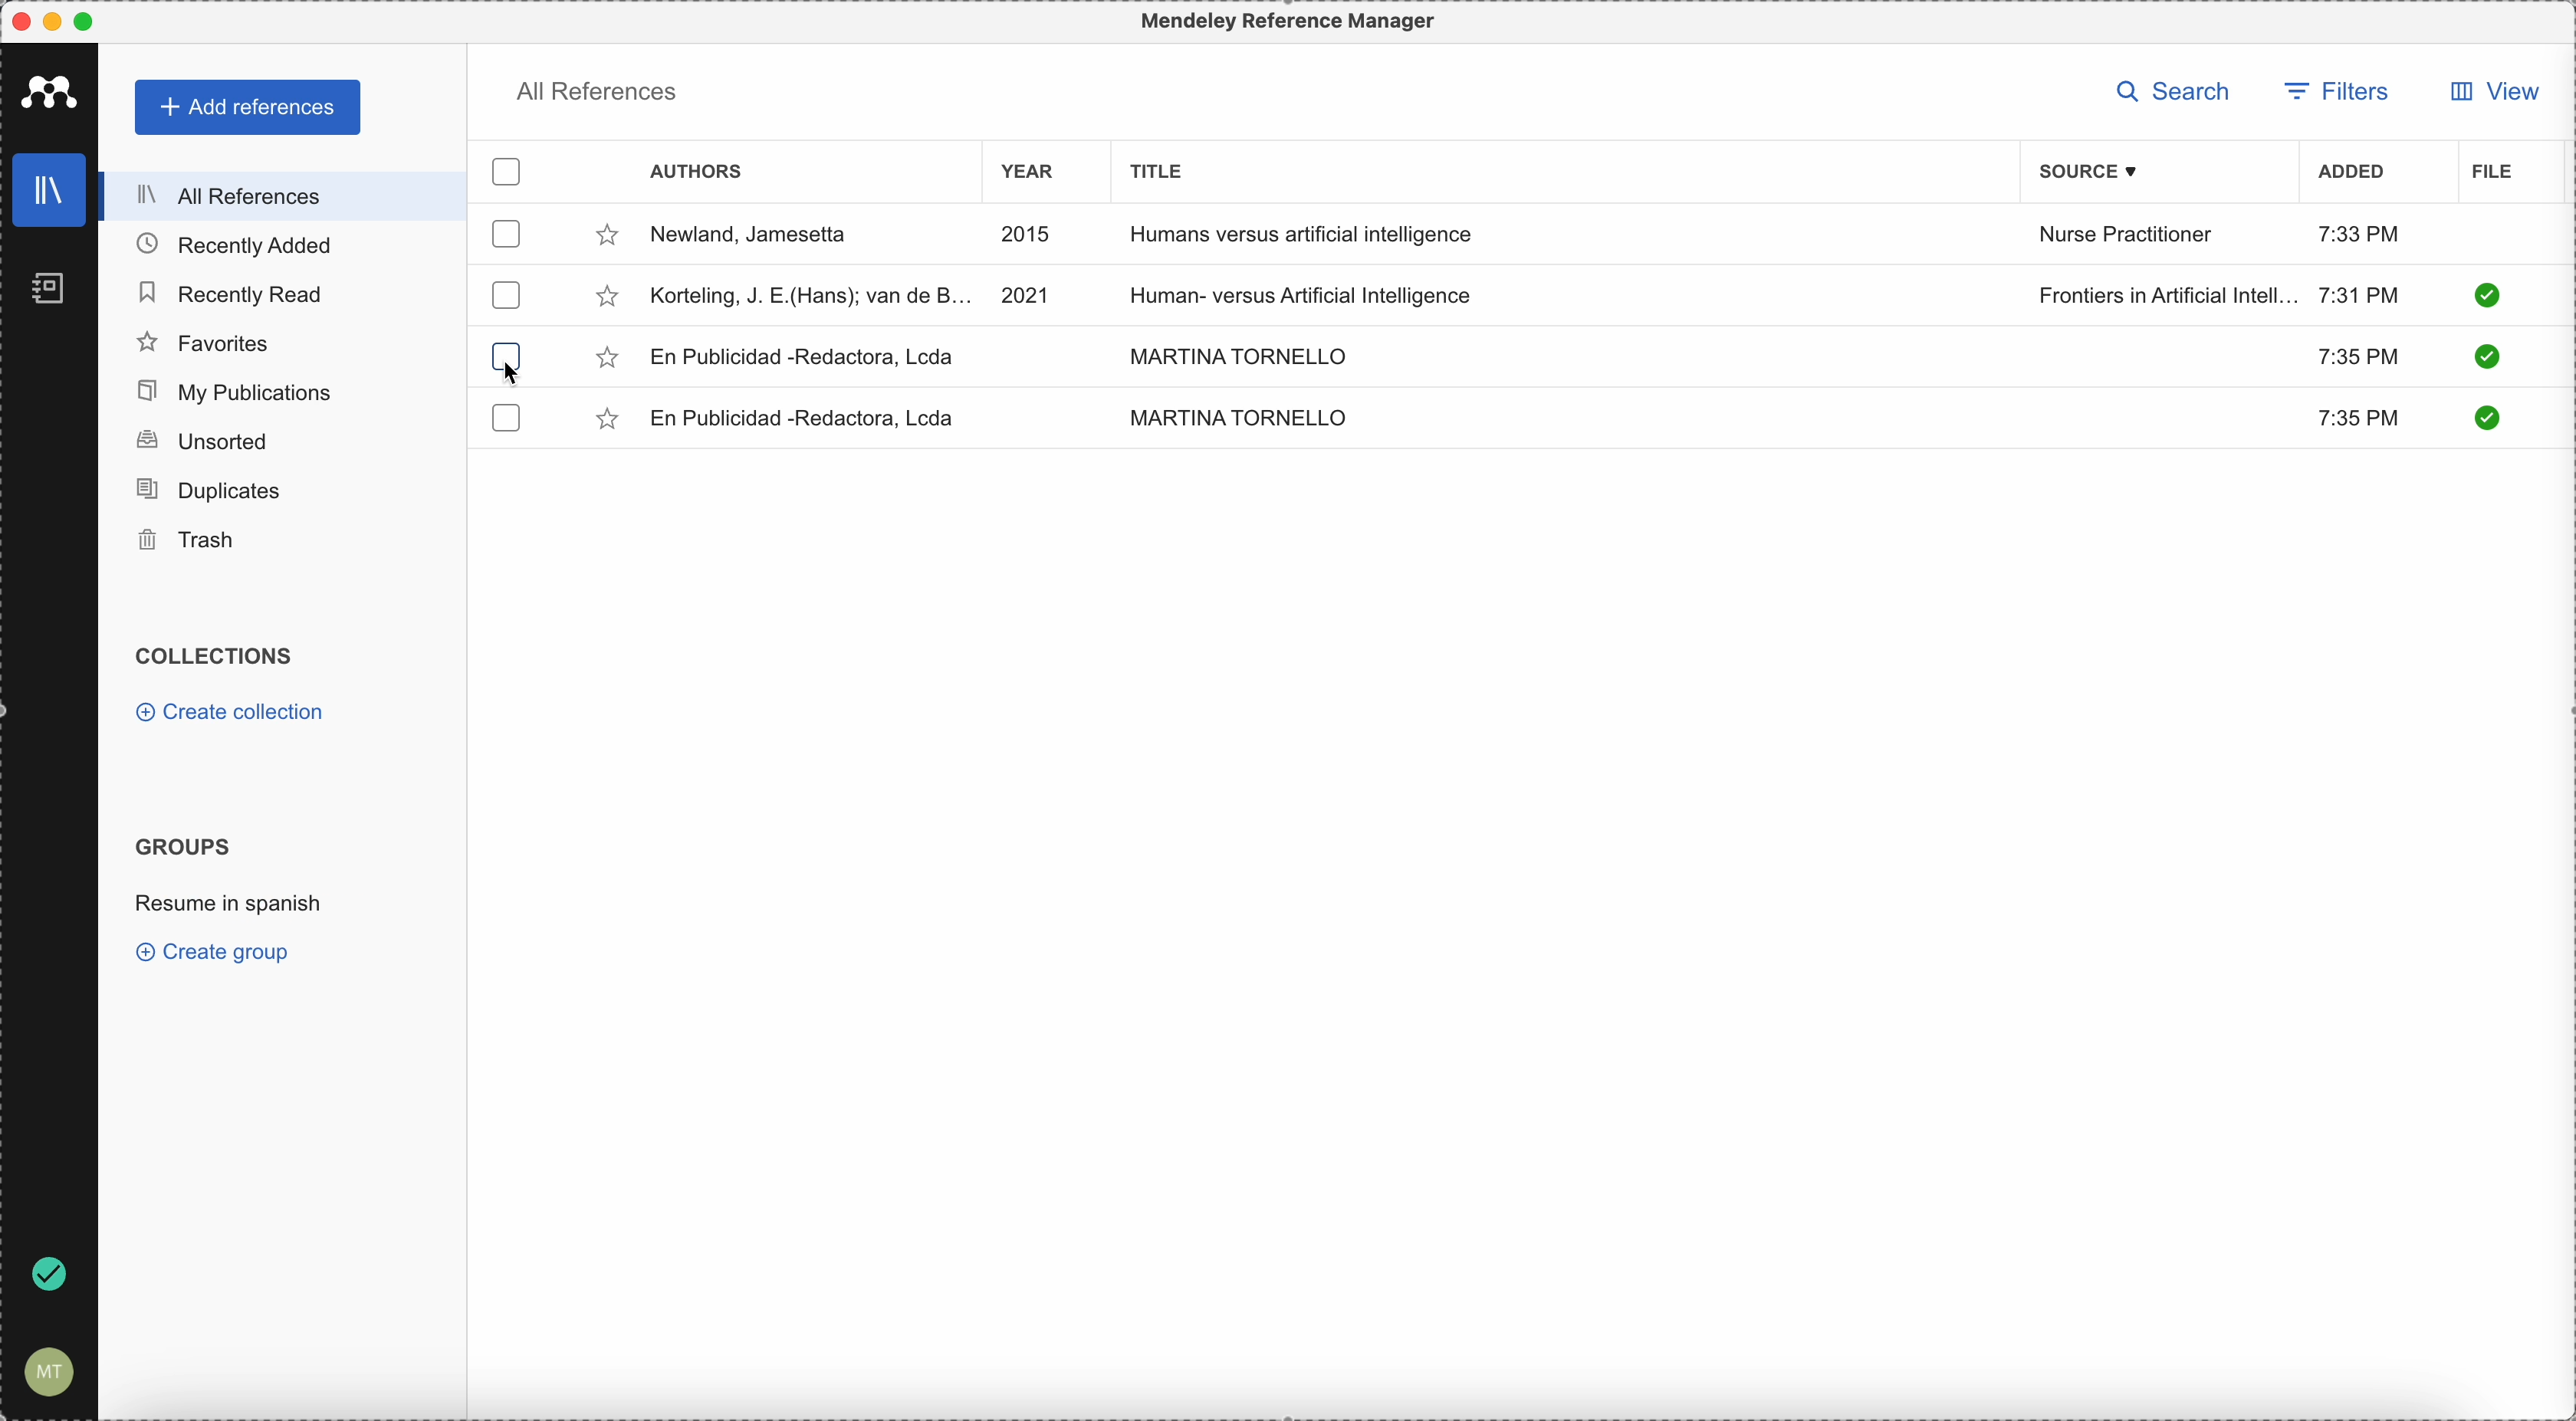 This screenshot has height=1421, width=2576. I want to click on check it, so click(2483, 359).